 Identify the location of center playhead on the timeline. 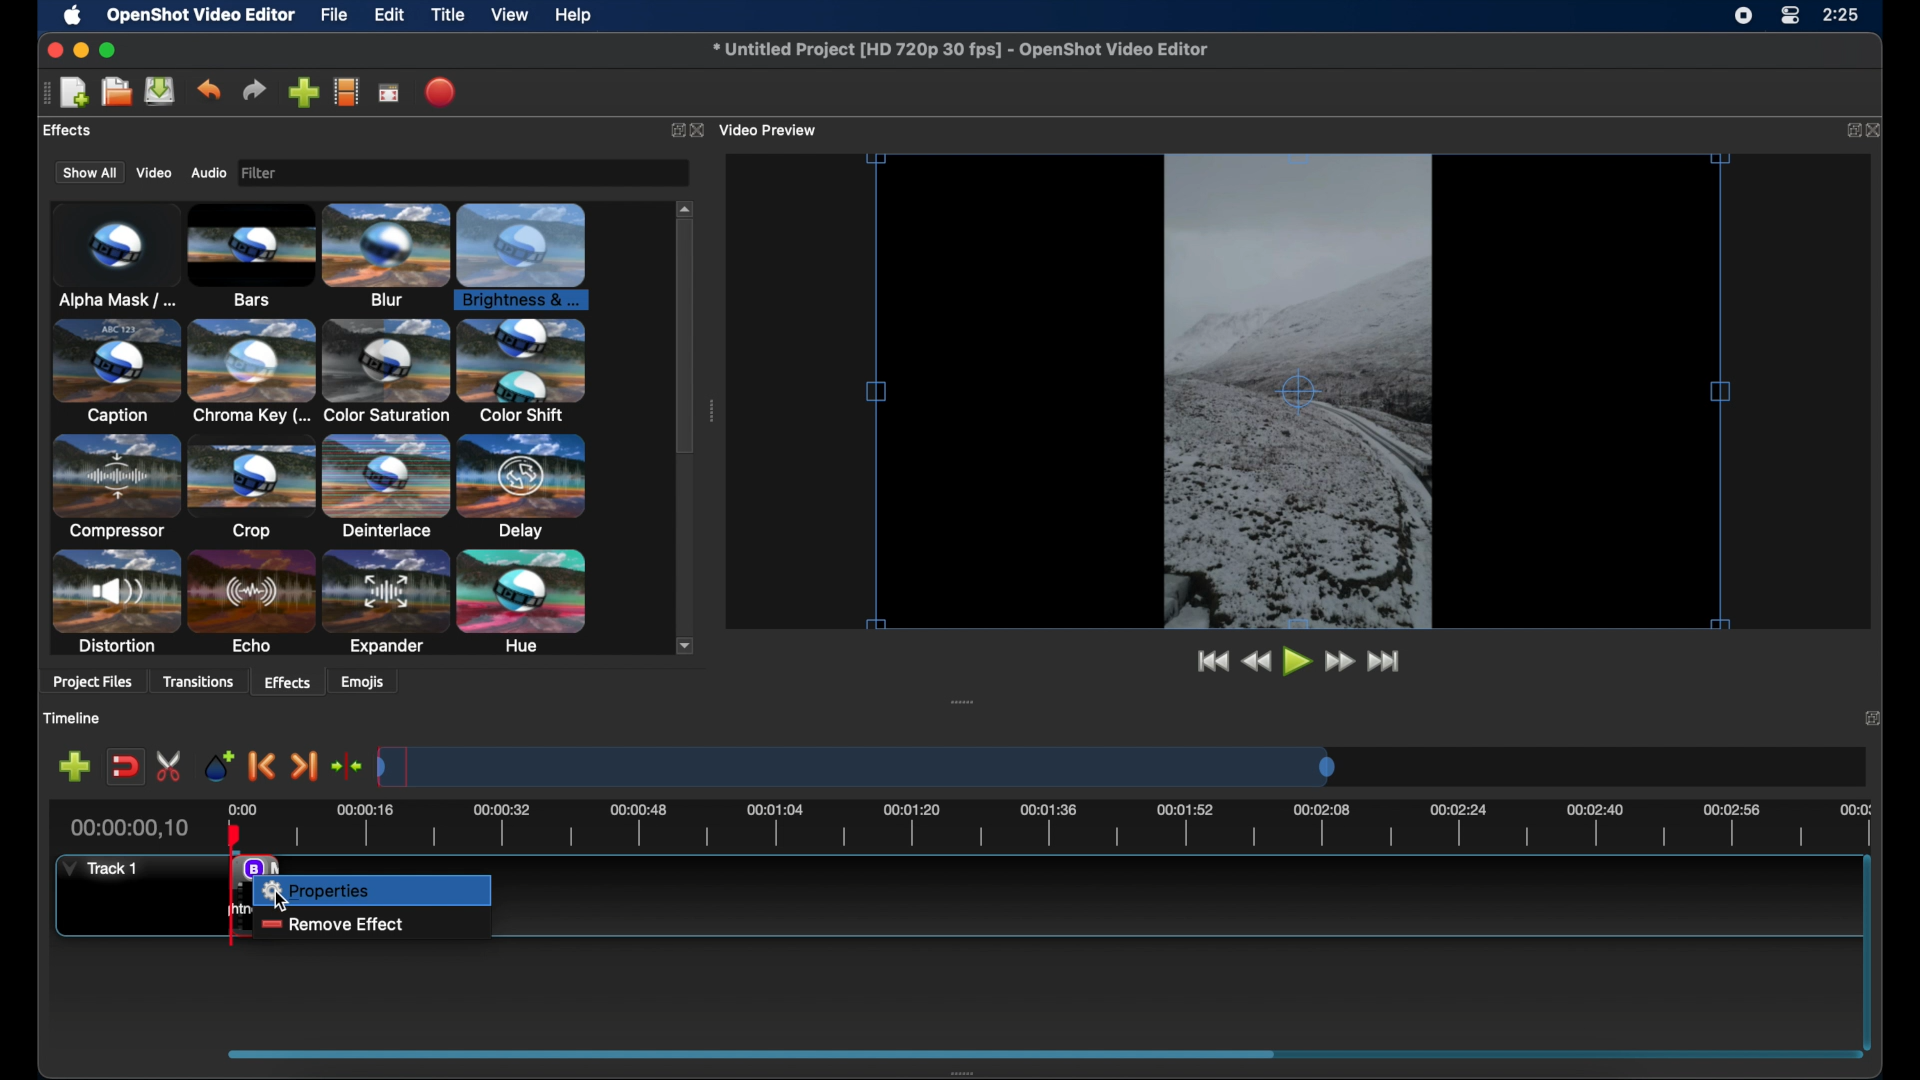
(348, 765).